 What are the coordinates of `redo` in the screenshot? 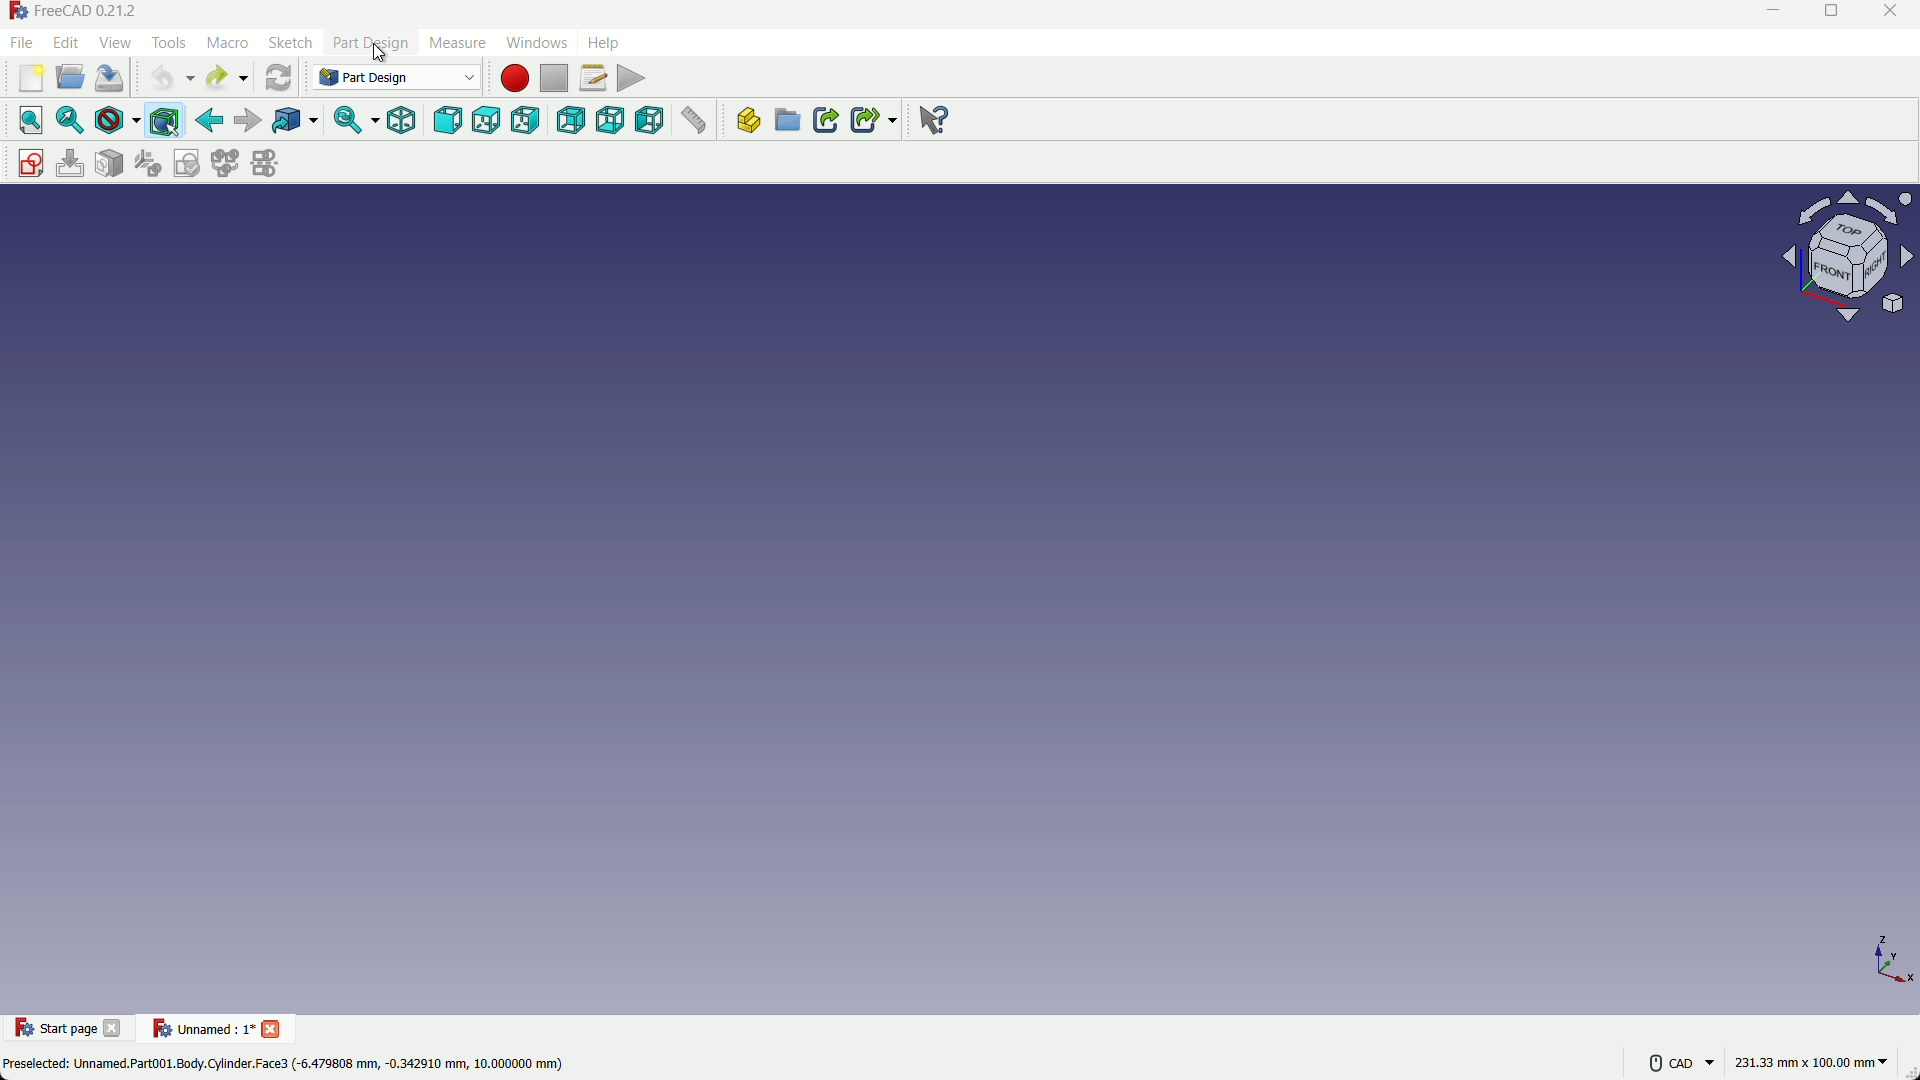 It's located at (216, 77).